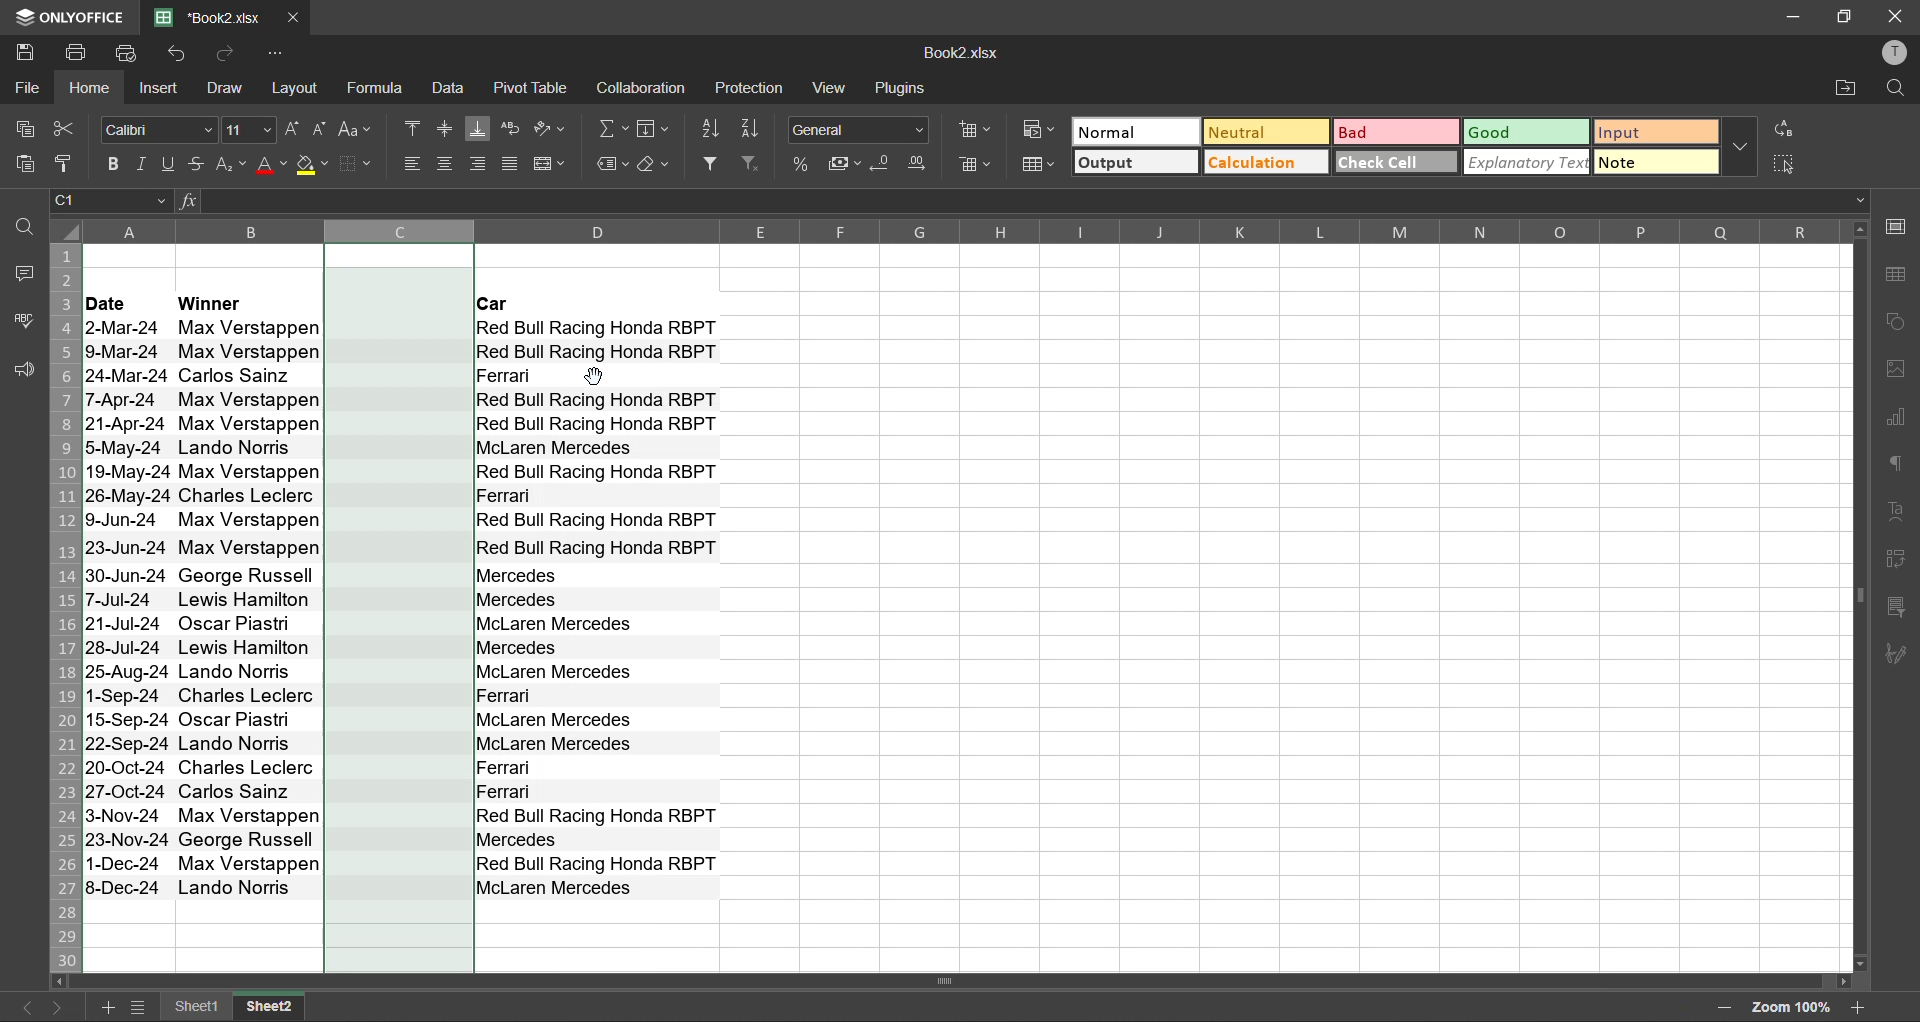  Describe the element at coordinates (70, 15) in the screenshot. I see `ONLYOFFICE` at that location.